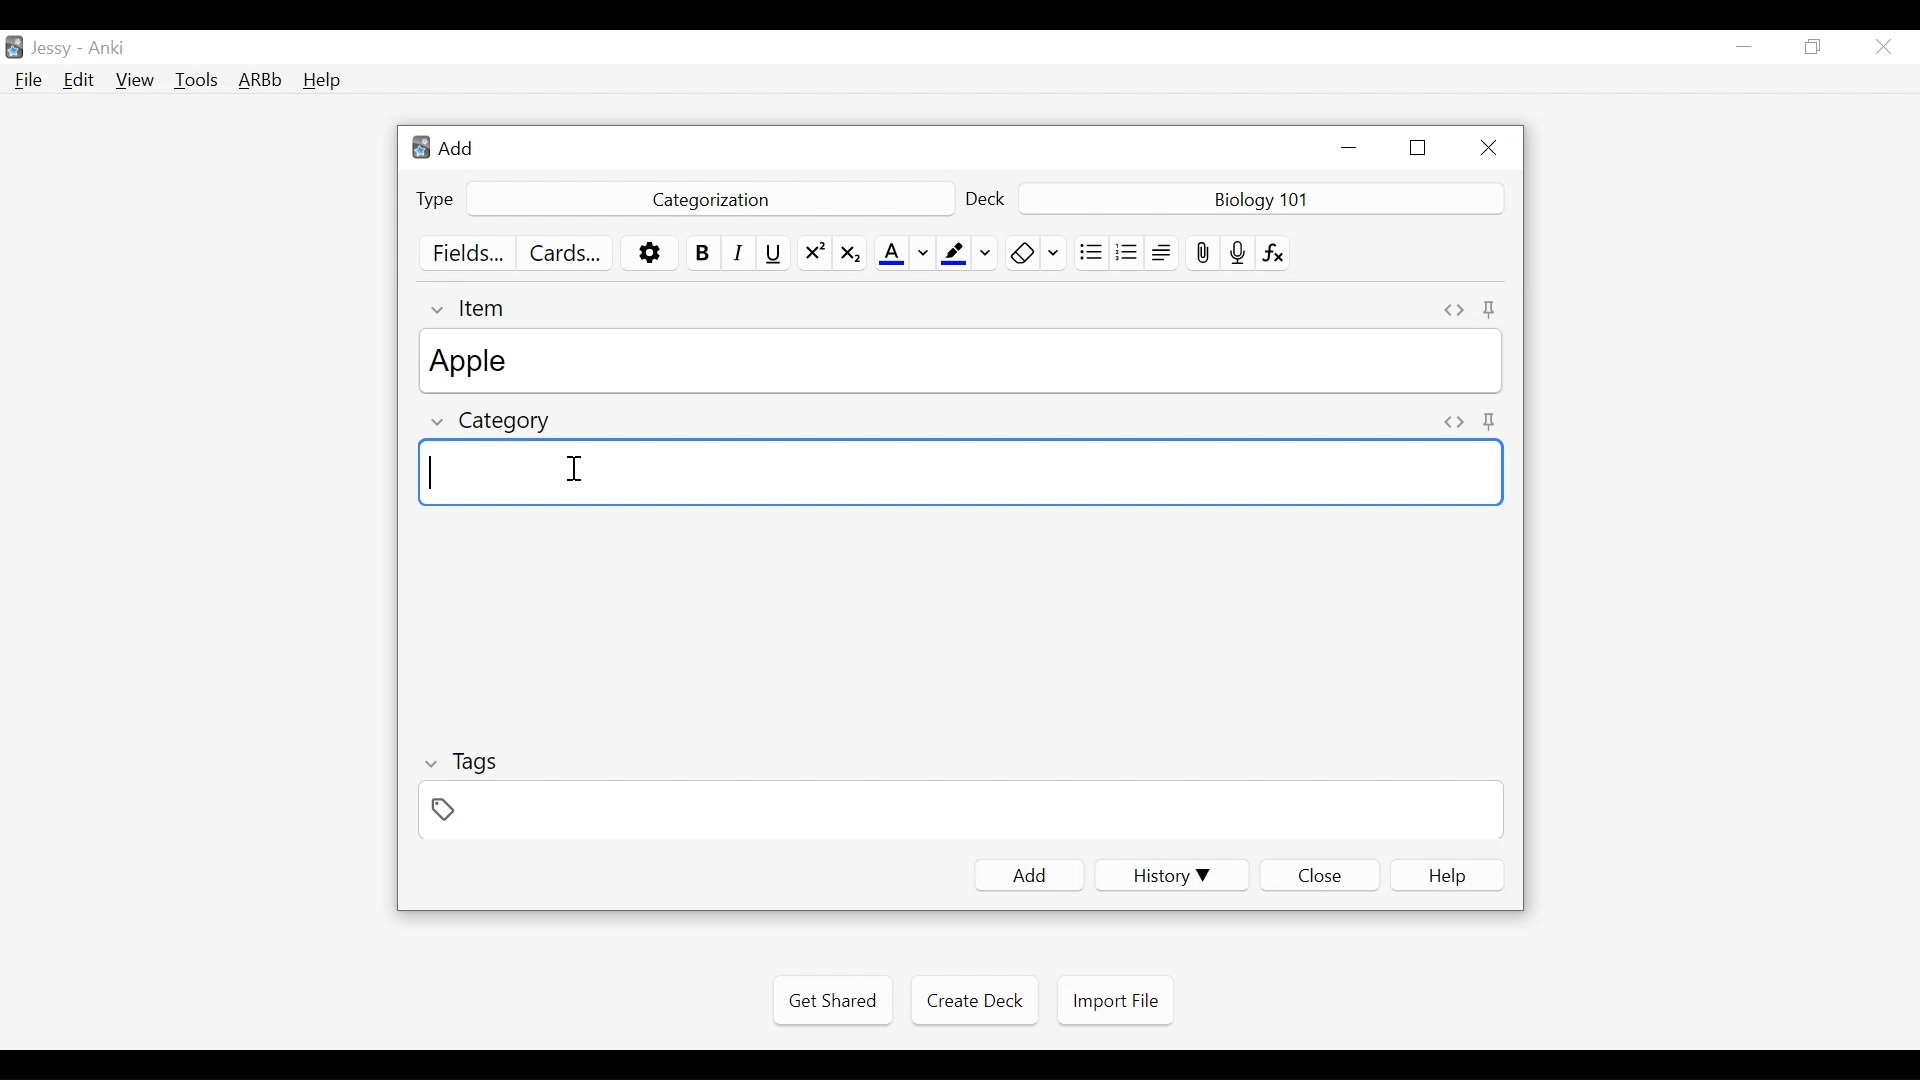  I want to click on Category Field, so click(961, 475).